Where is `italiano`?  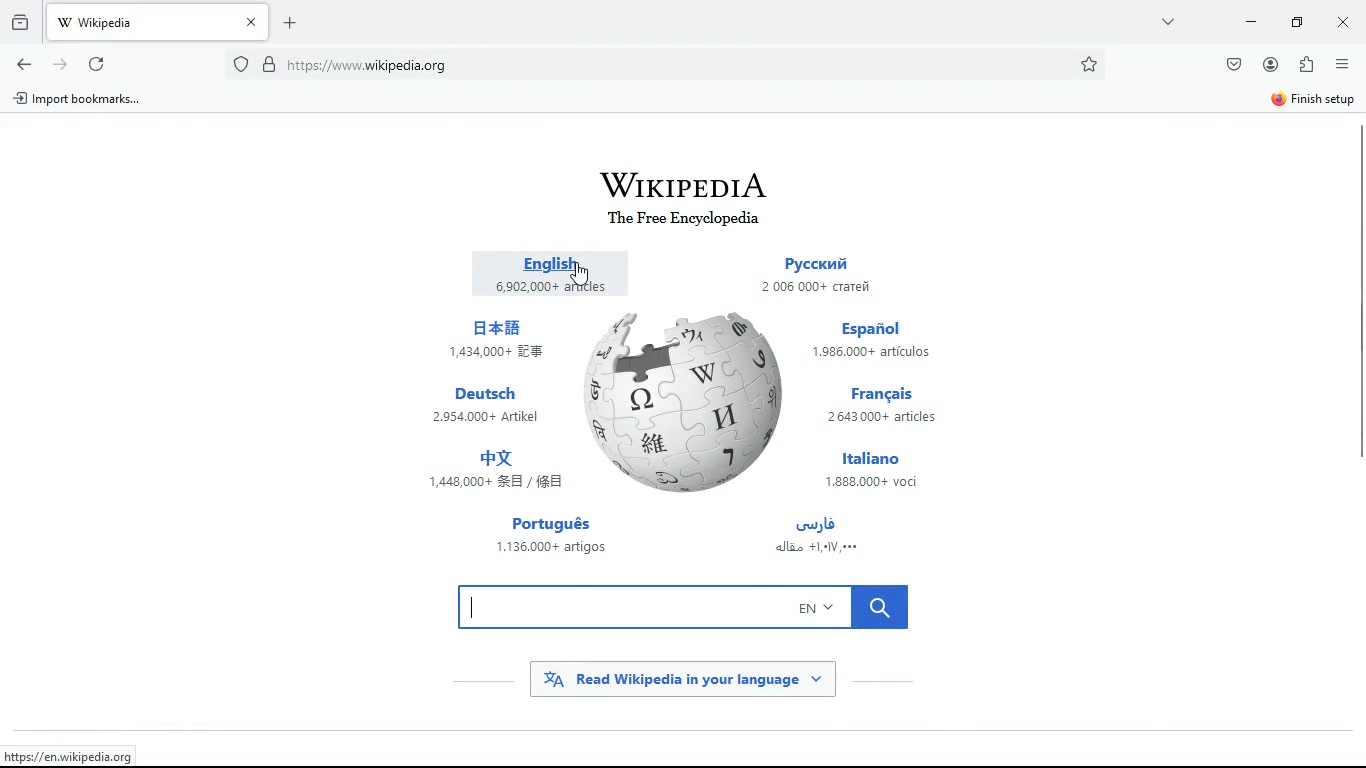
italiano is located at coordinates (879, 468).